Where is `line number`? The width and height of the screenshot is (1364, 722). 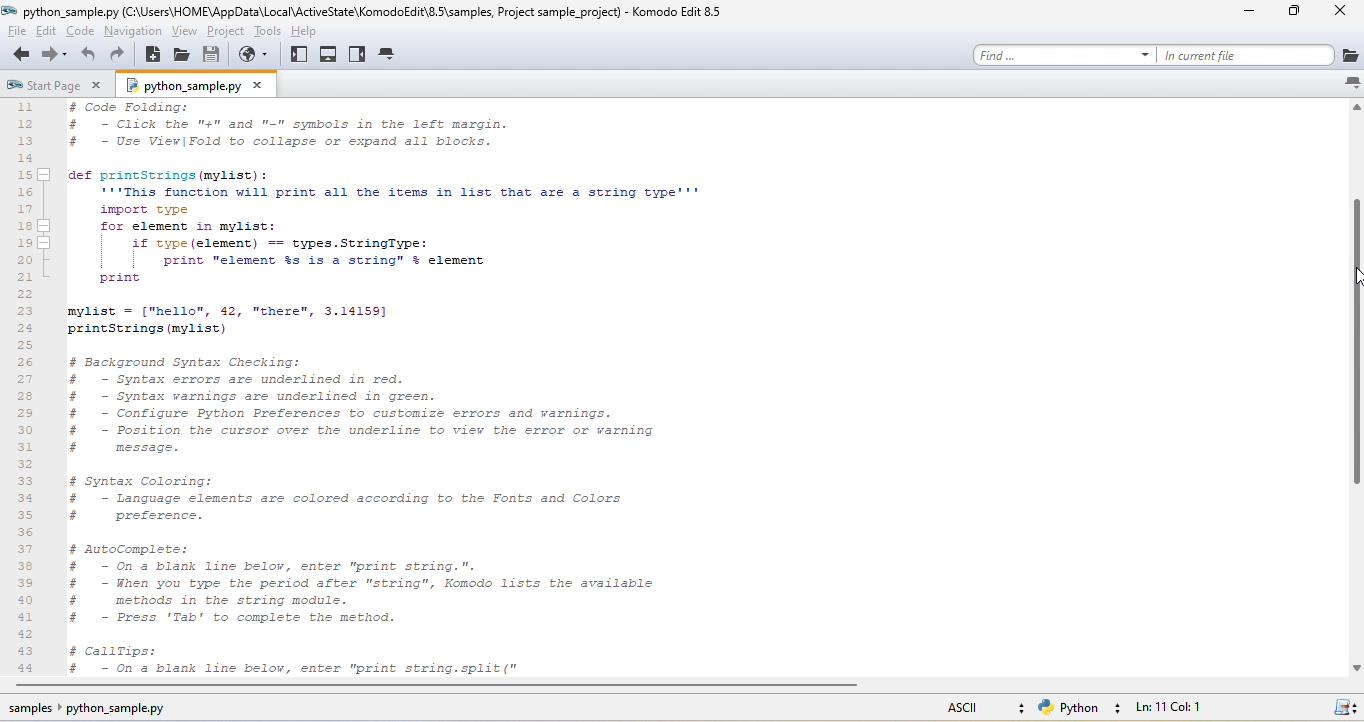
line number is located at coordinates (28, 387).